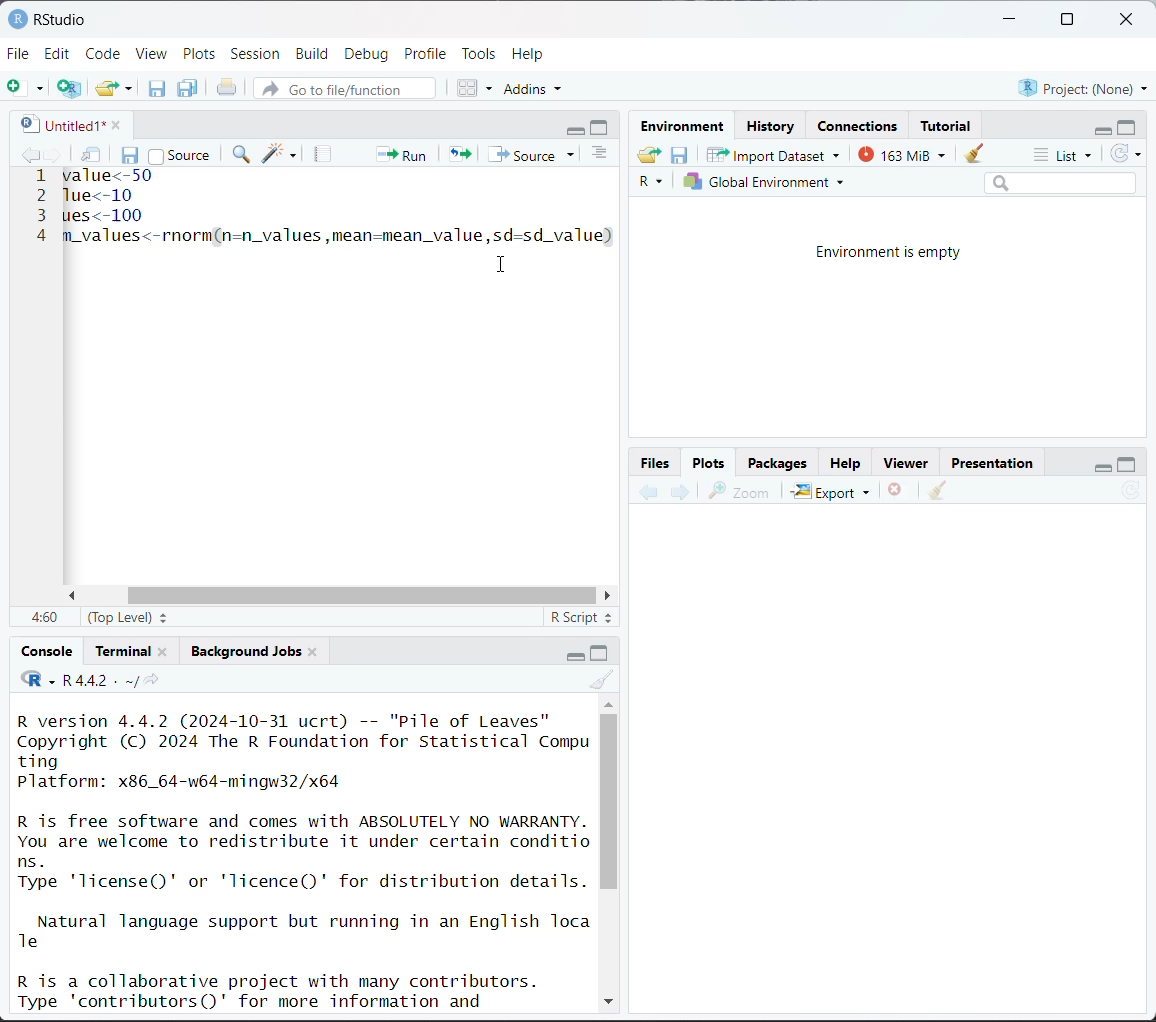  Describe the element at coordinates (151, 680) in the screenshot. I see `view the current working directory` at that location.